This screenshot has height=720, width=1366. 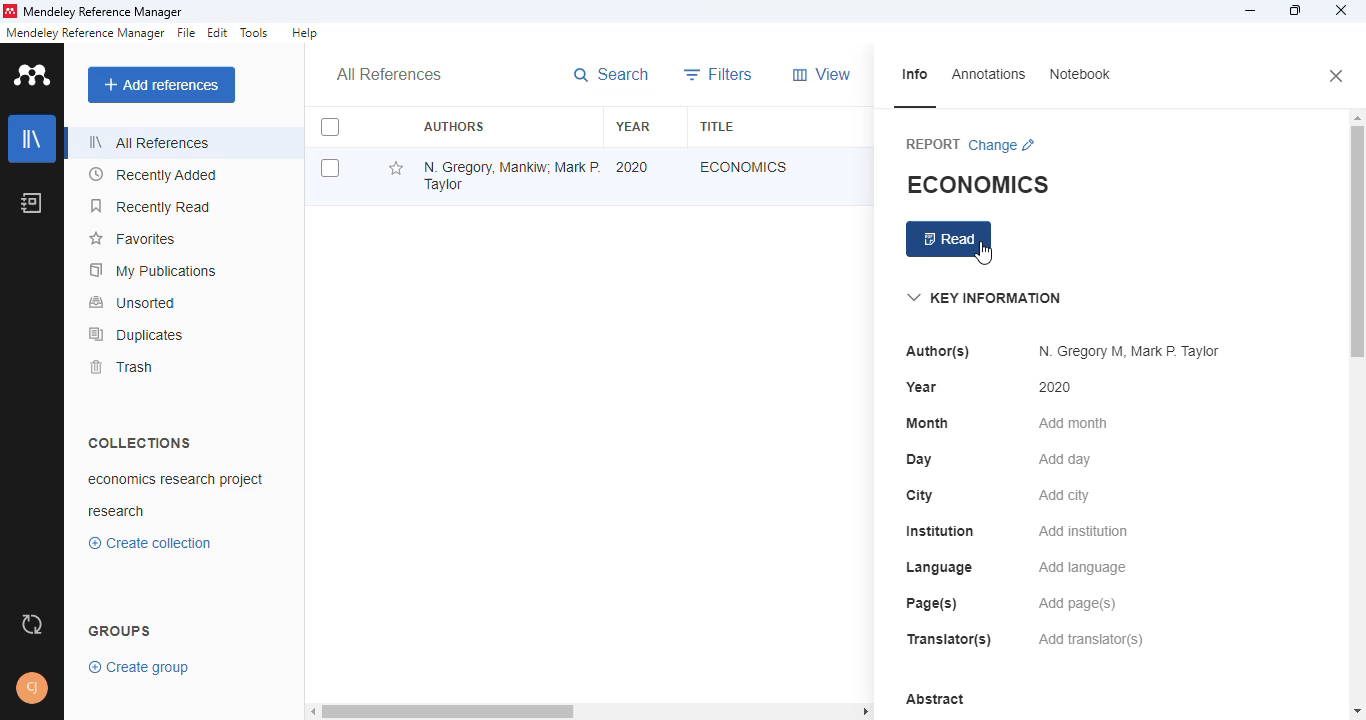 I want to click on key information, so click(x=984, y=297).